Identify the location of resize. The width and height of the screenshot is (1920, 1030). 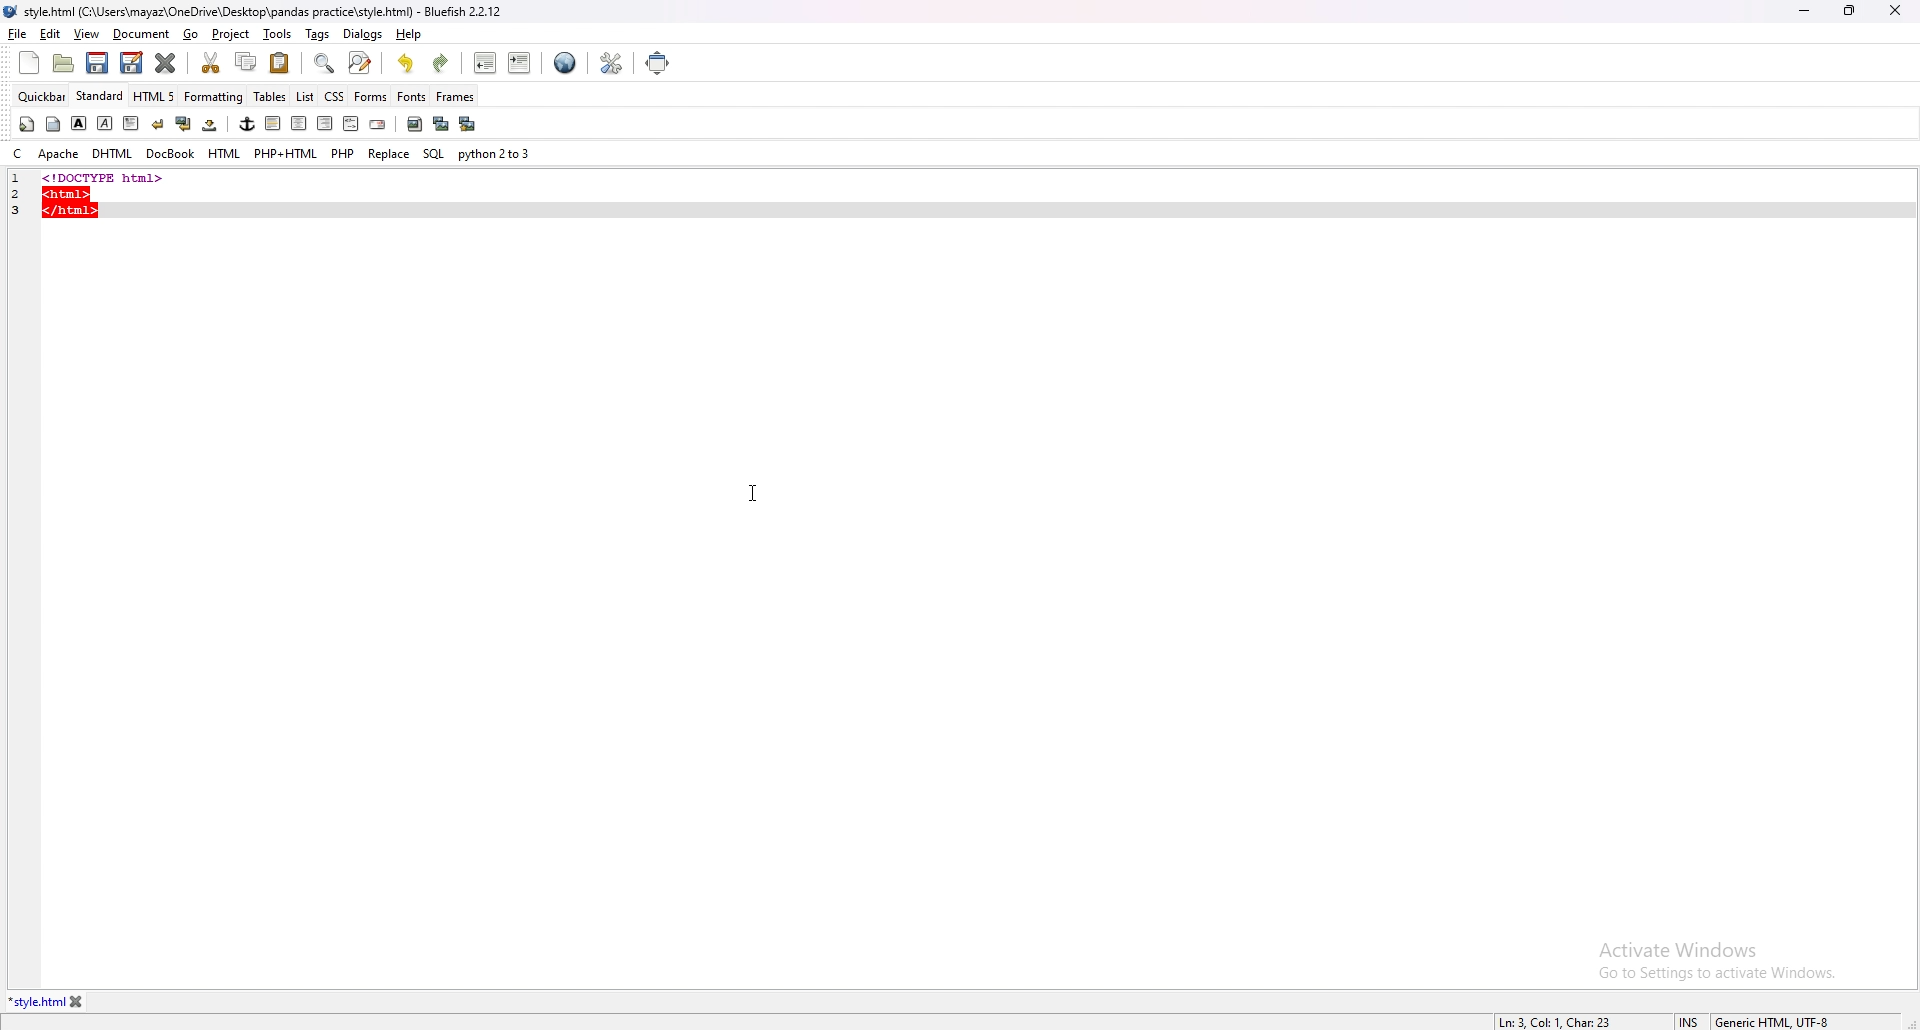
(1849, 10).